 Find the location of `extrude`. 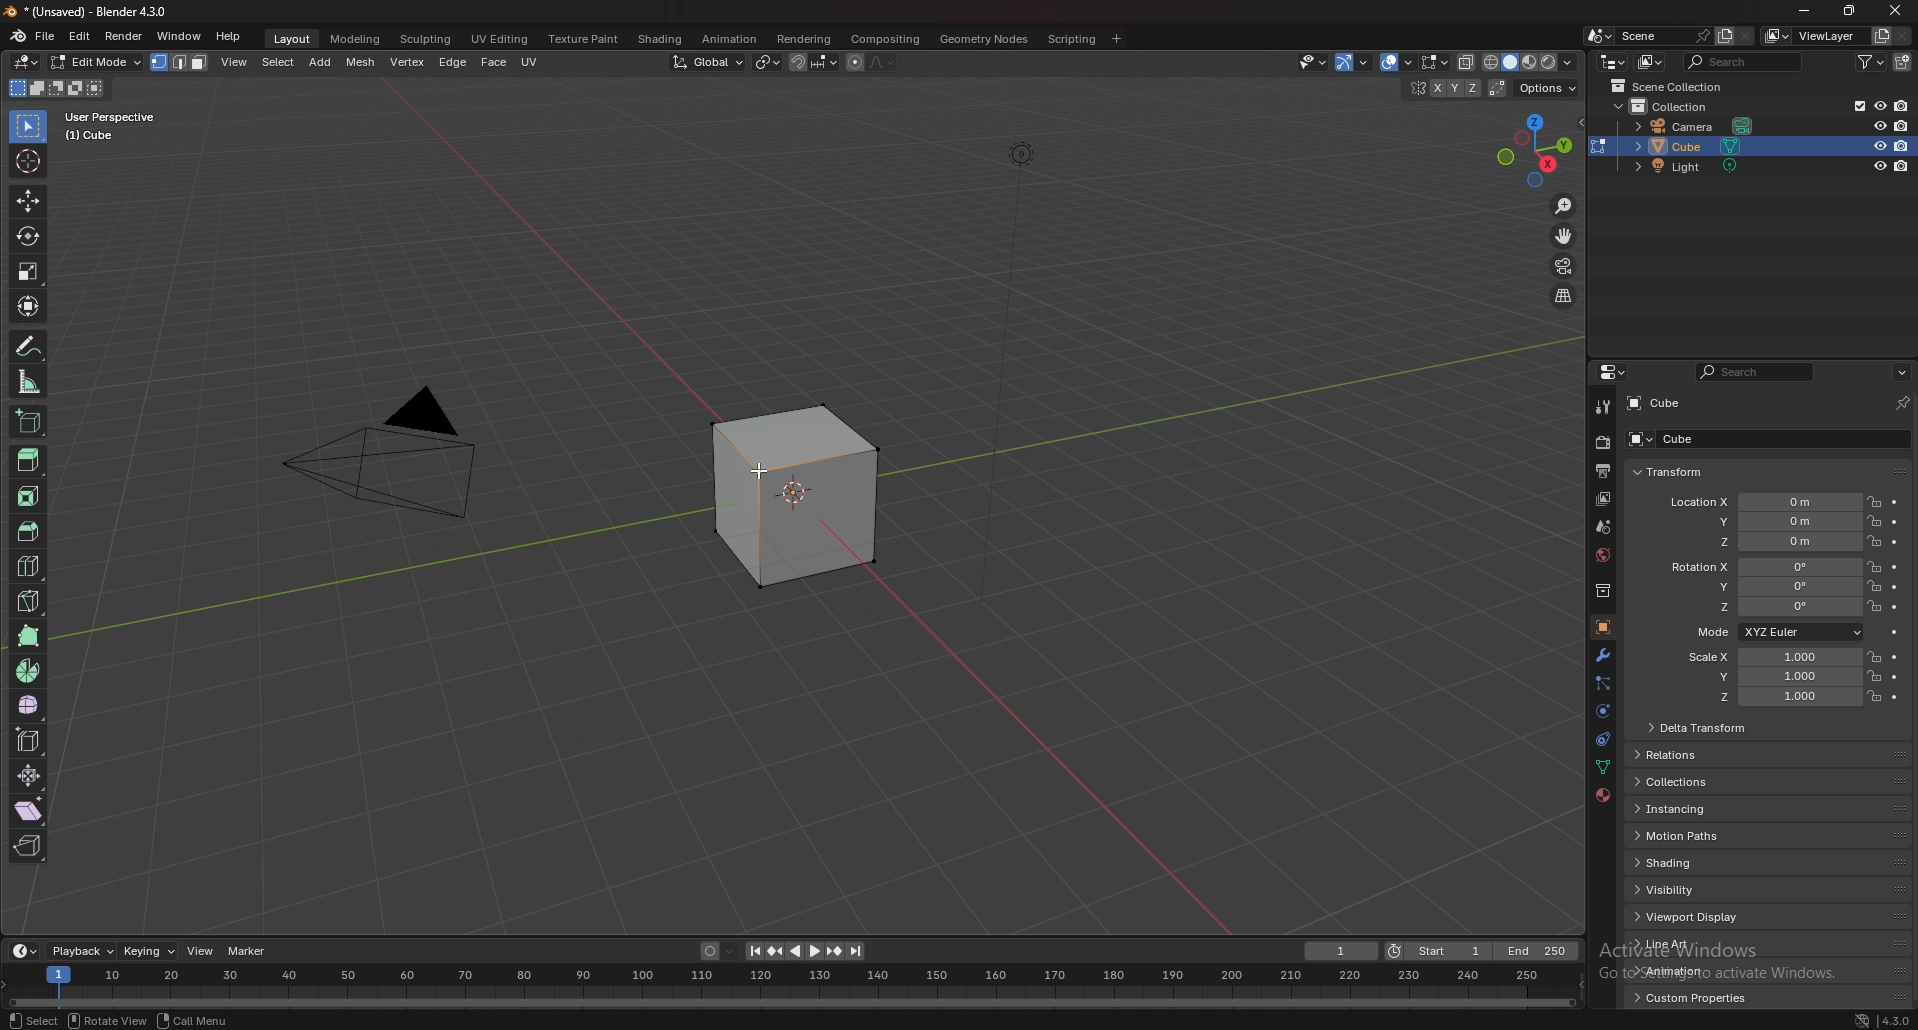

extrude is located at coordinates (30, 461).